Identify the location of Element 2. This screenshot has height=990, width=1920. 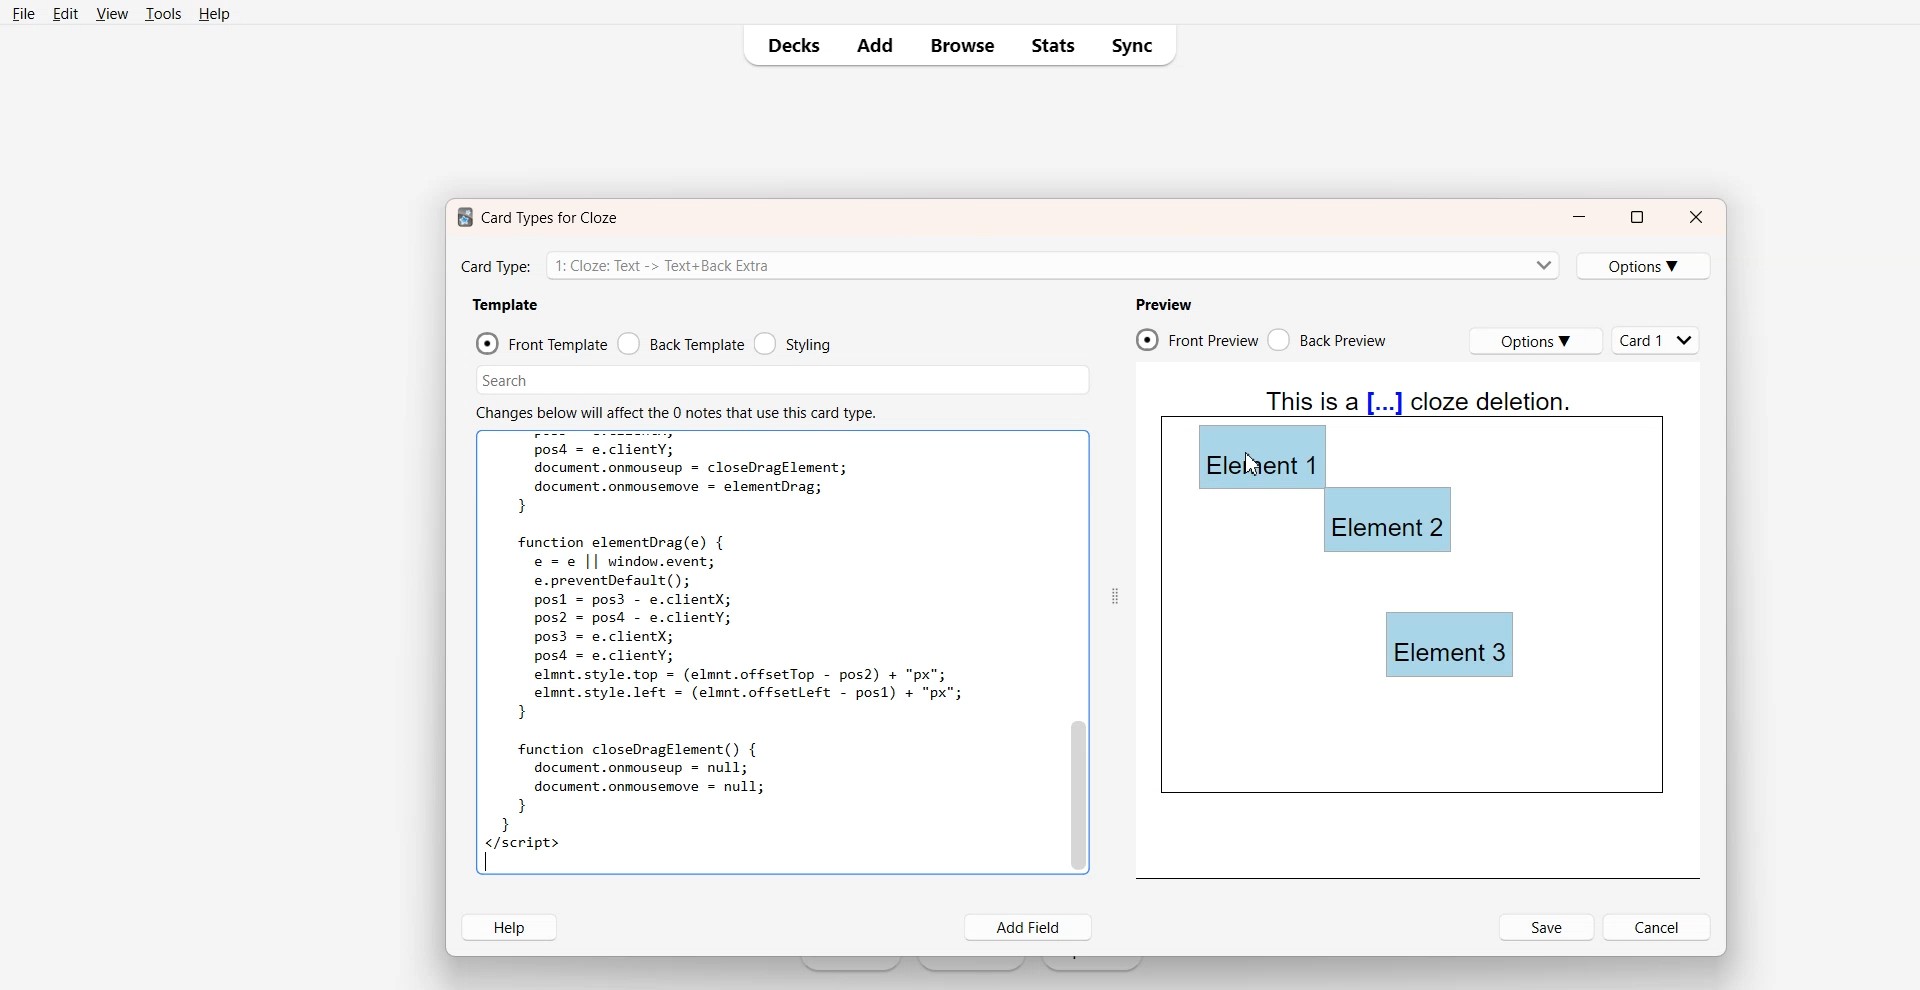
(1388, 520).